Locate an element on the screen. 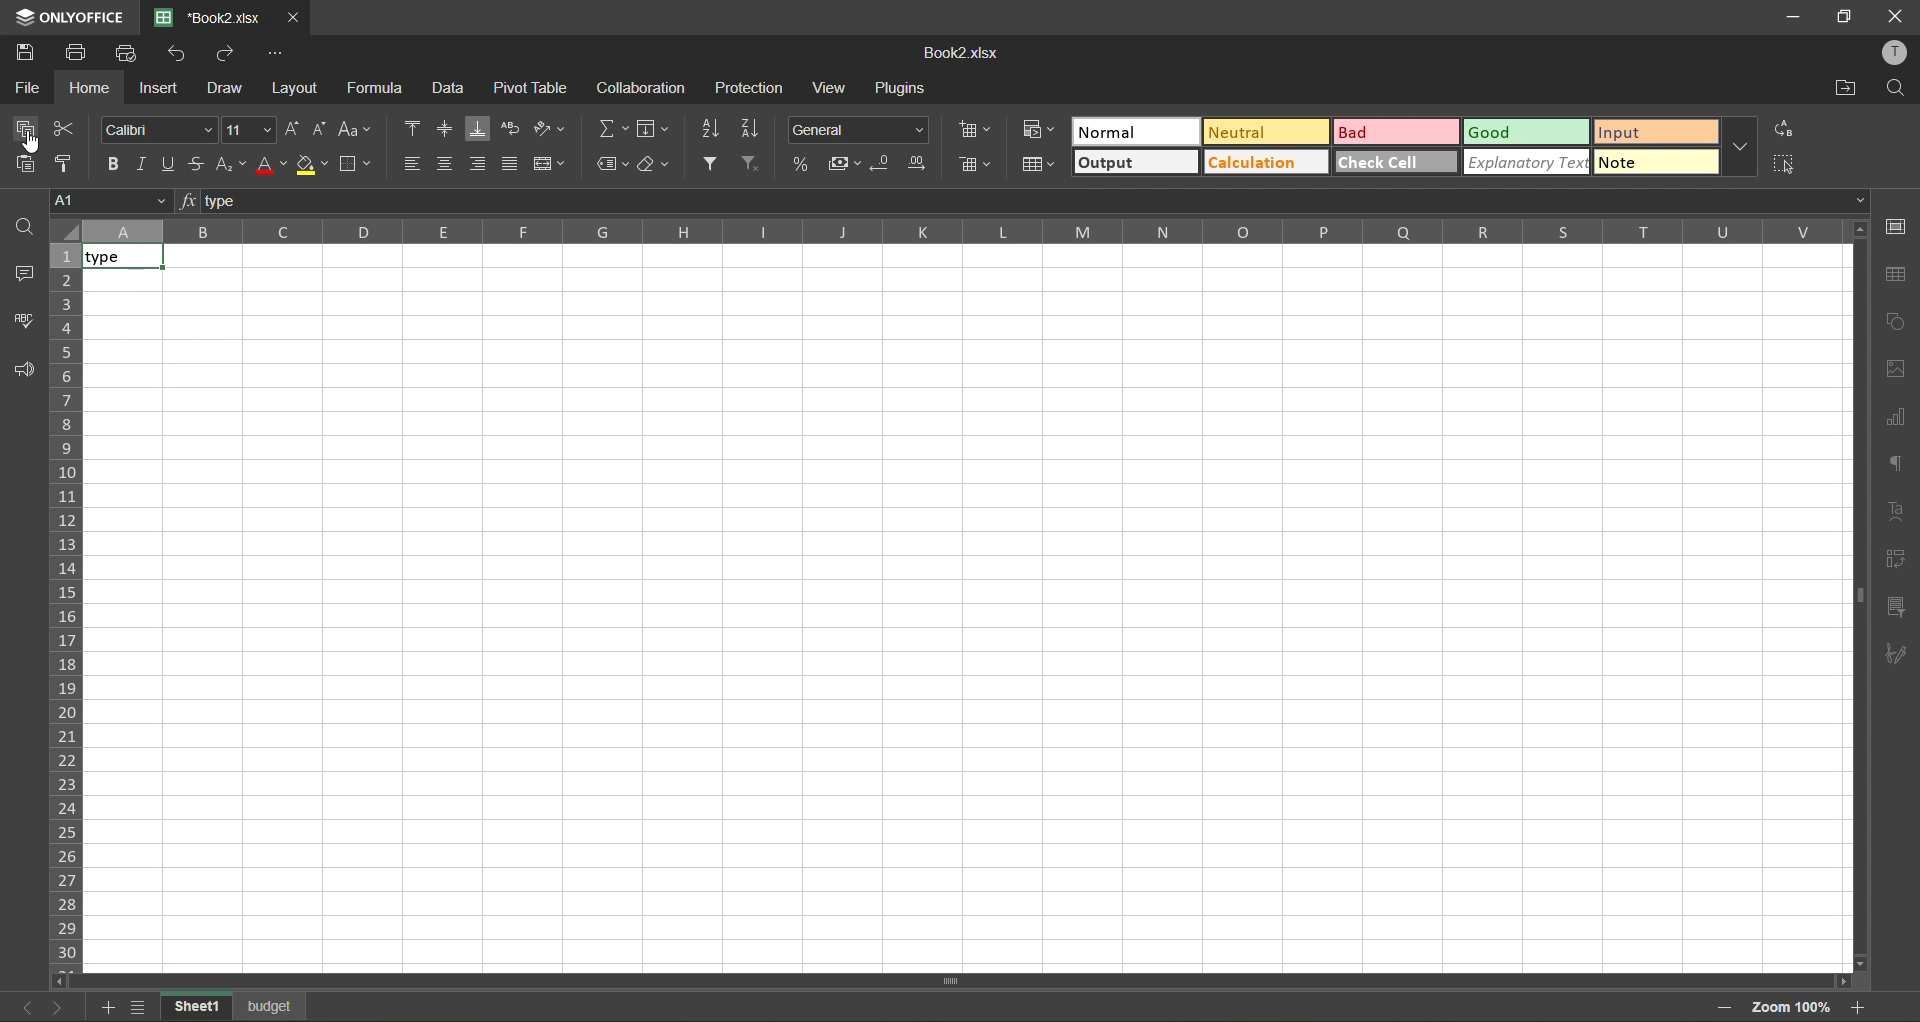  pivot table is located at coordinates (1895, 556).